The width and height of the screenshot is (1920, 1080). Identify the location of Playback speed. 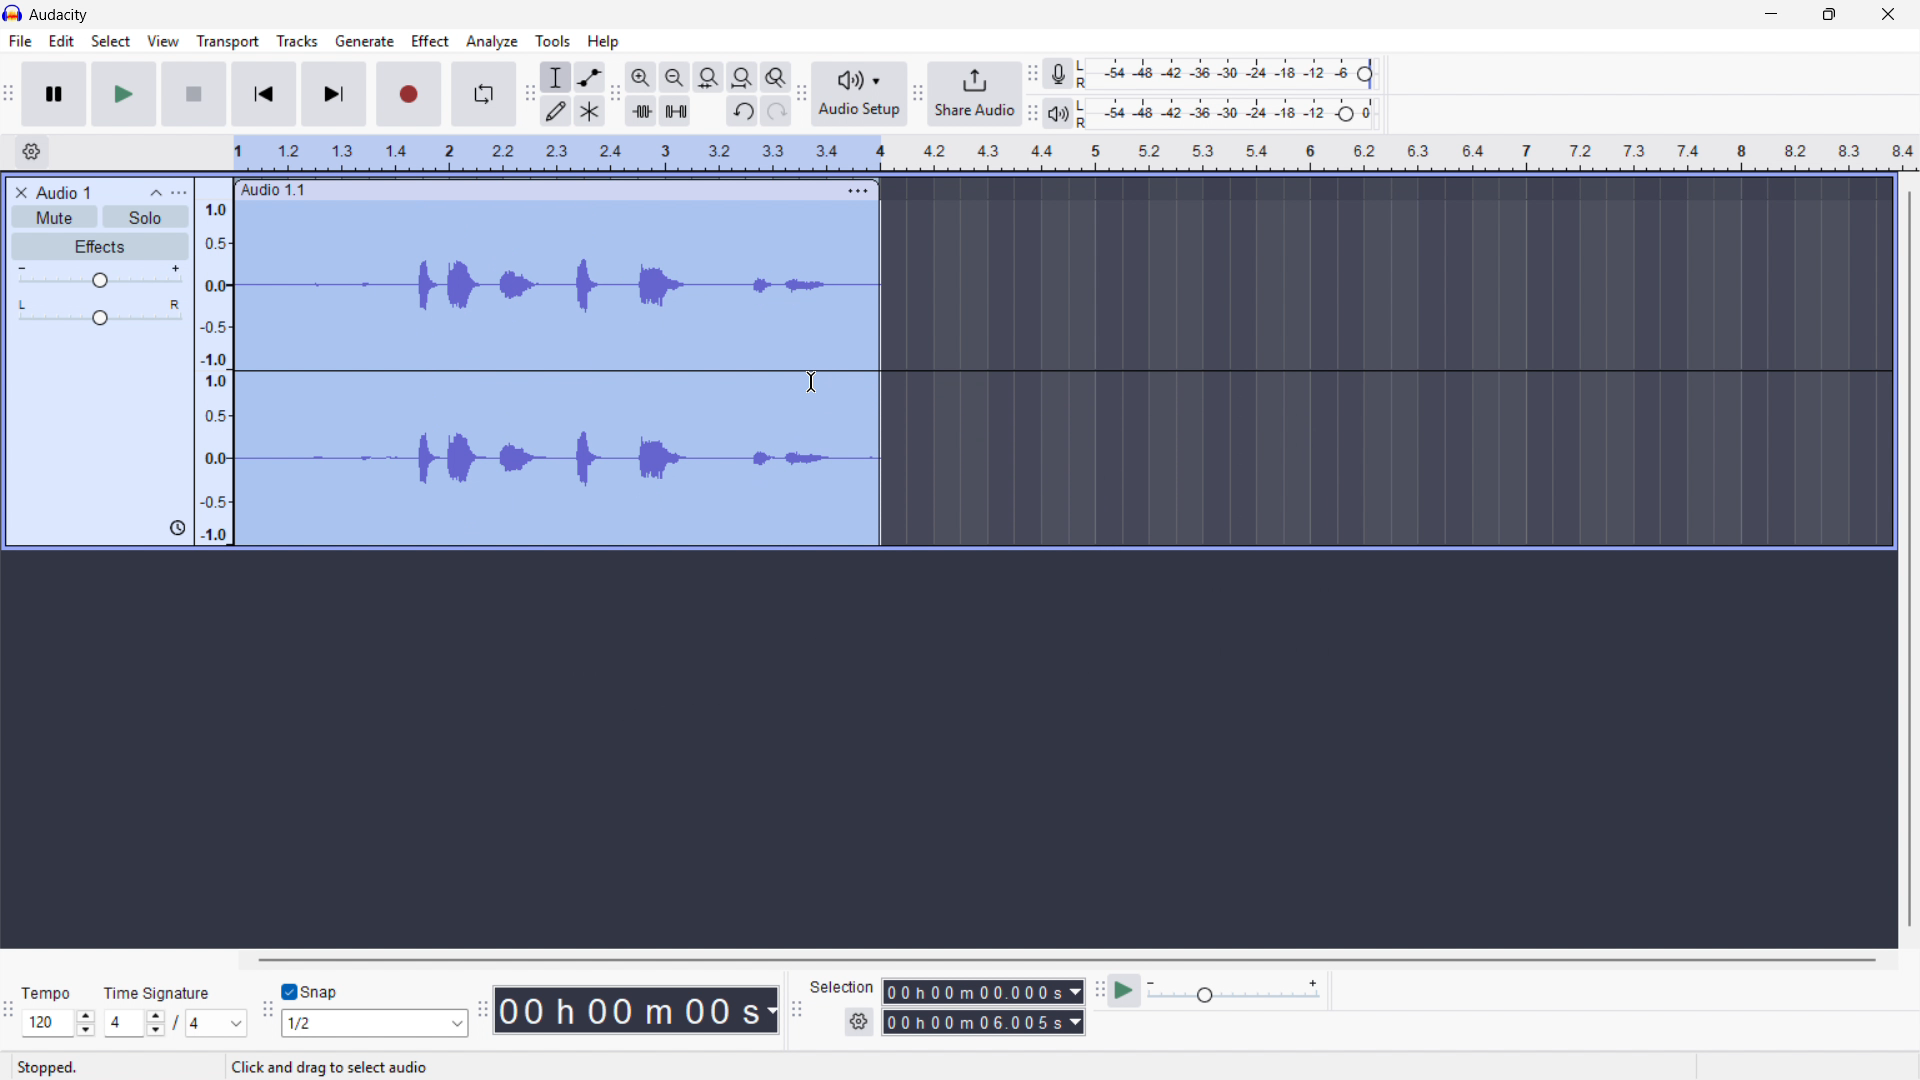
(1233, 993).